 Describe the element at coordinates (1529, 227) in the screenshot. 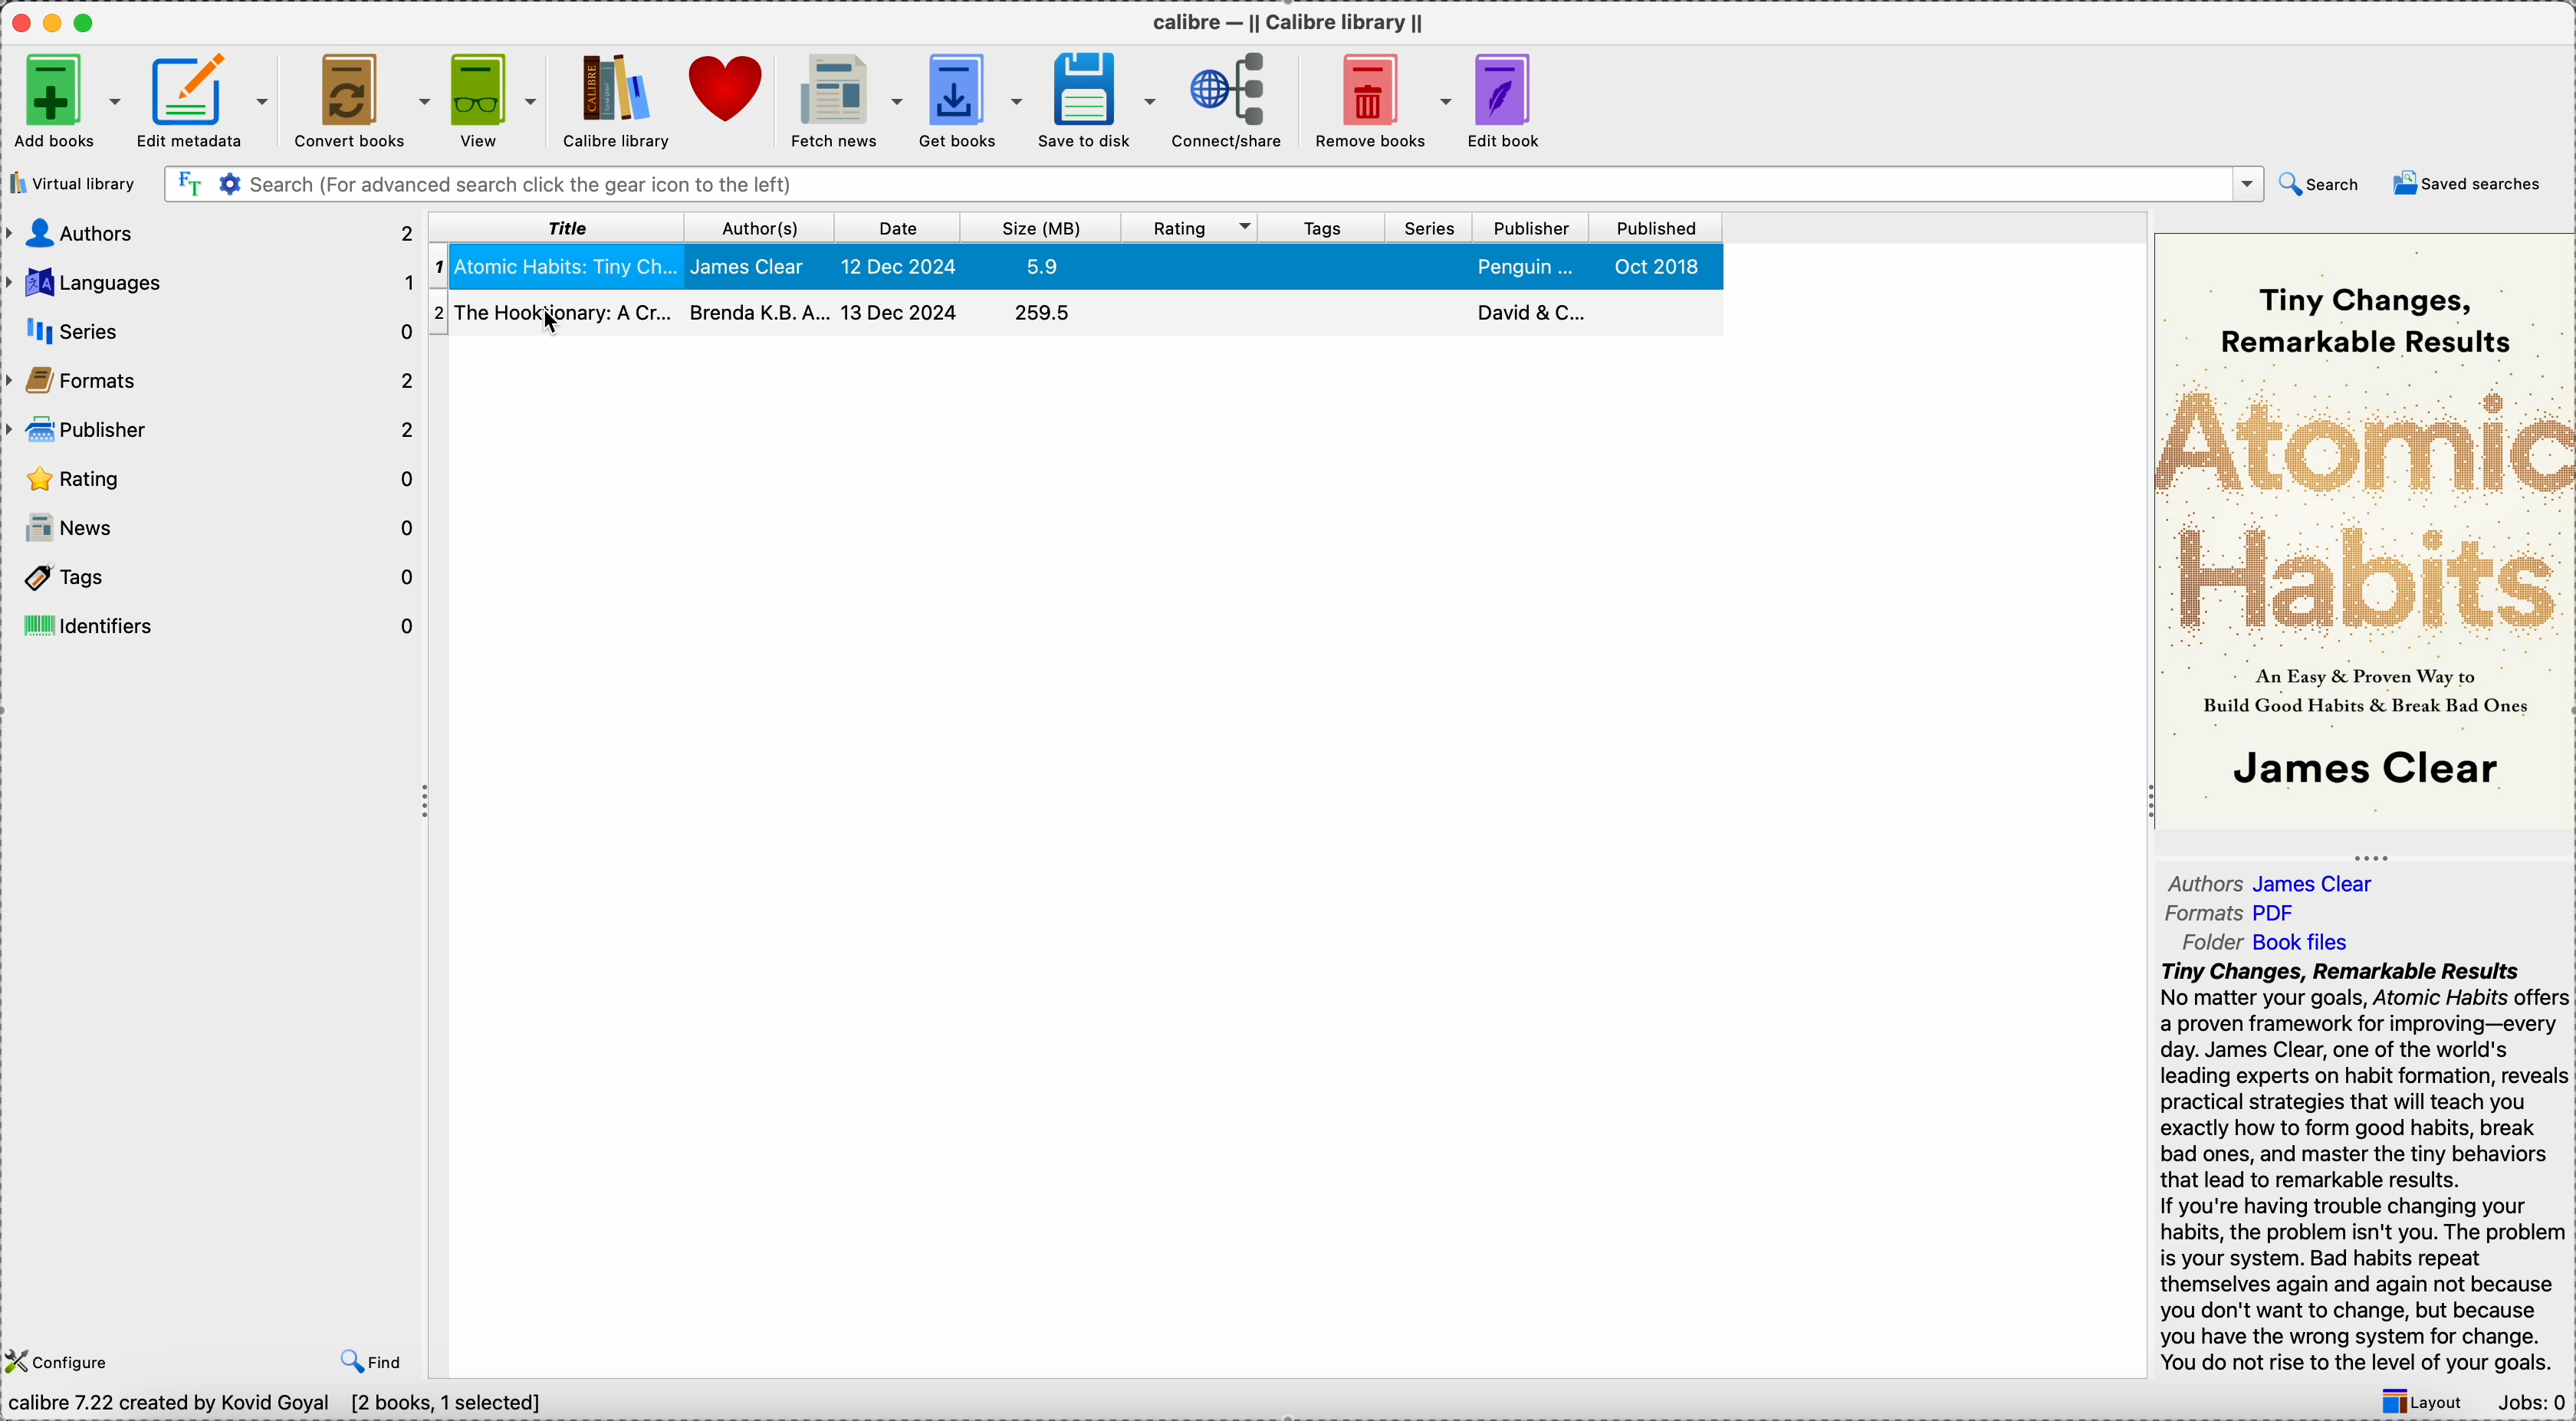

I see `publisher` at that location.